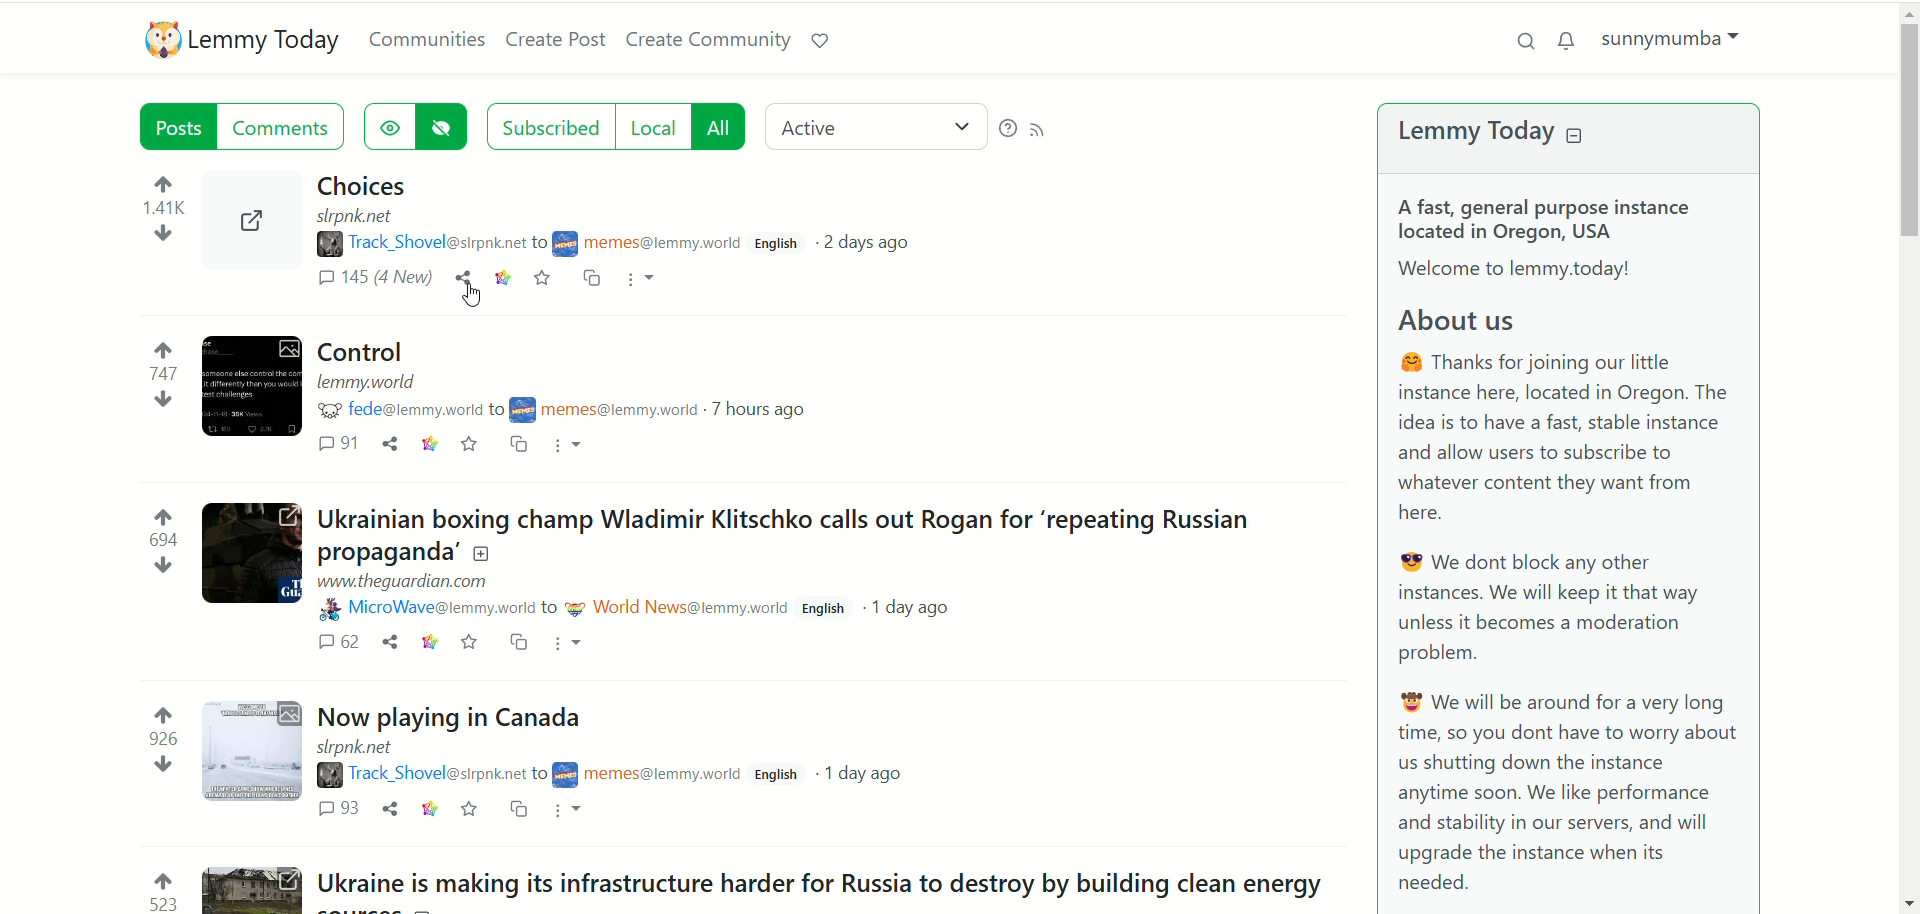 Image resolution: width=1920 pixels, height=914 pixels. I want to click on comments, so click(344, 445).